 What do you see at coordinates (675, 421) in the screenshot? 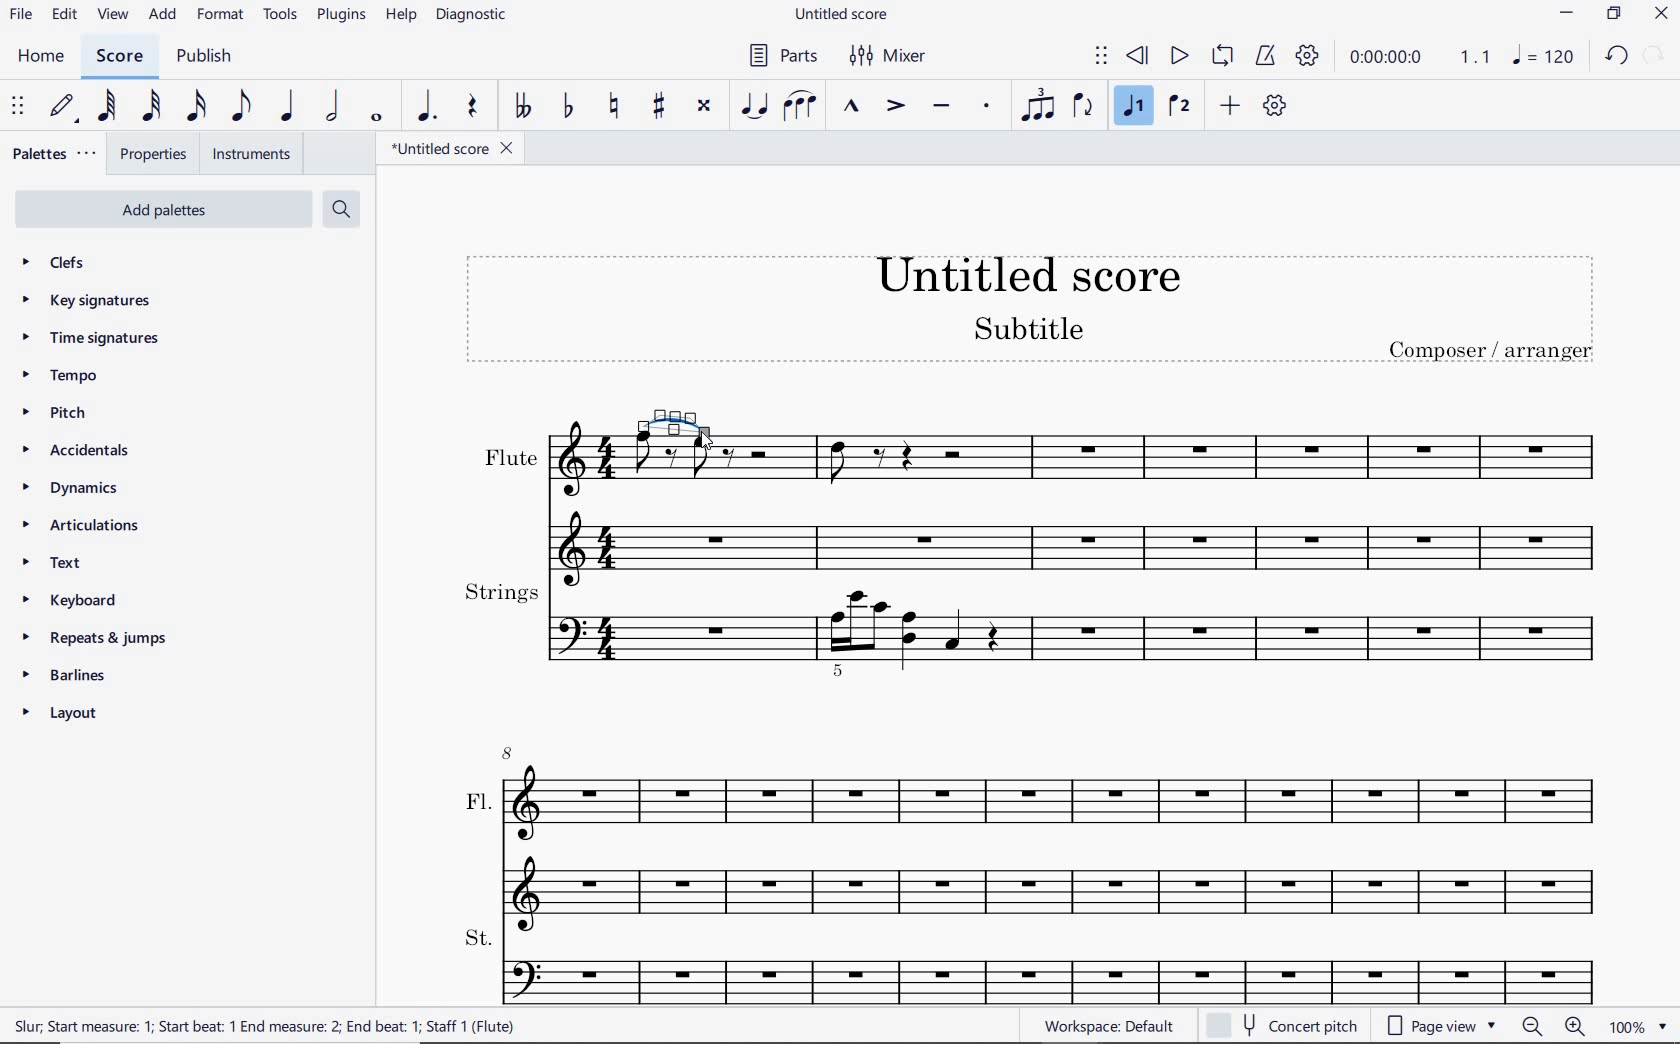
I see `TIE` at bounding box center [675, 421].